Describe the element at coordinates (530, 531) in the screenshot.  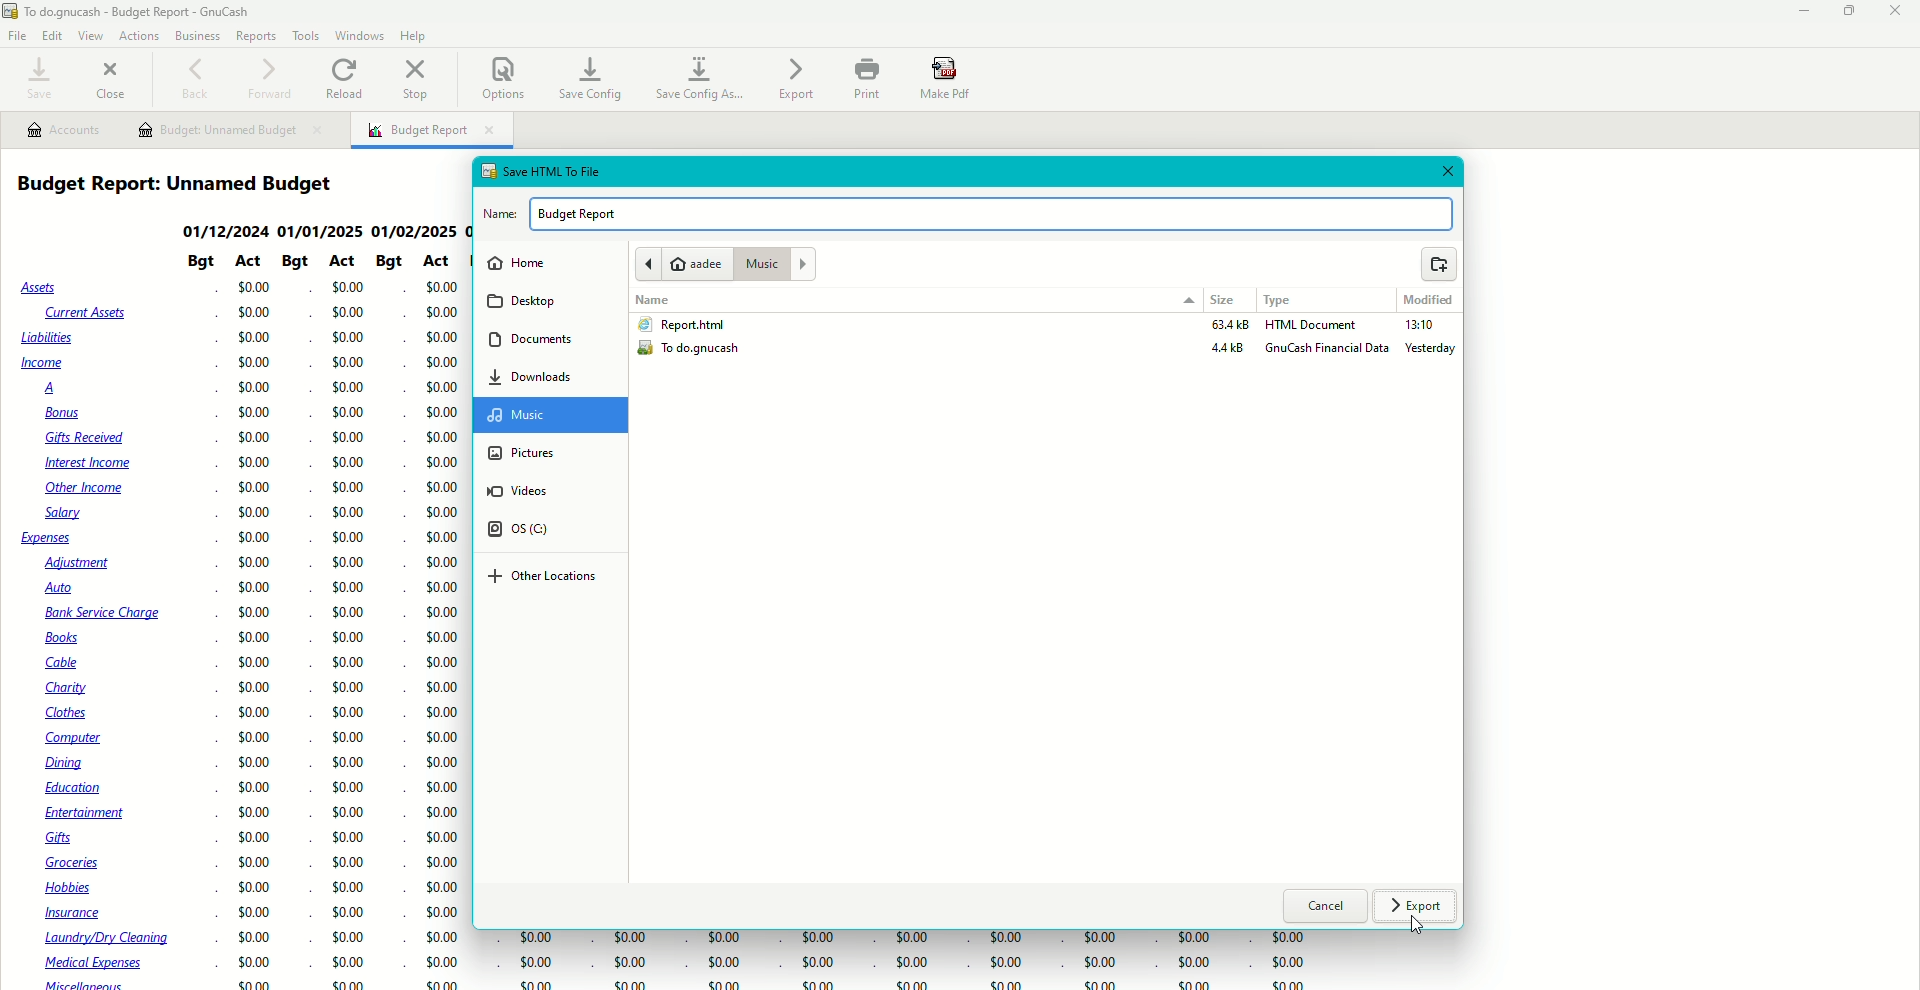
I see `OS` at that location.